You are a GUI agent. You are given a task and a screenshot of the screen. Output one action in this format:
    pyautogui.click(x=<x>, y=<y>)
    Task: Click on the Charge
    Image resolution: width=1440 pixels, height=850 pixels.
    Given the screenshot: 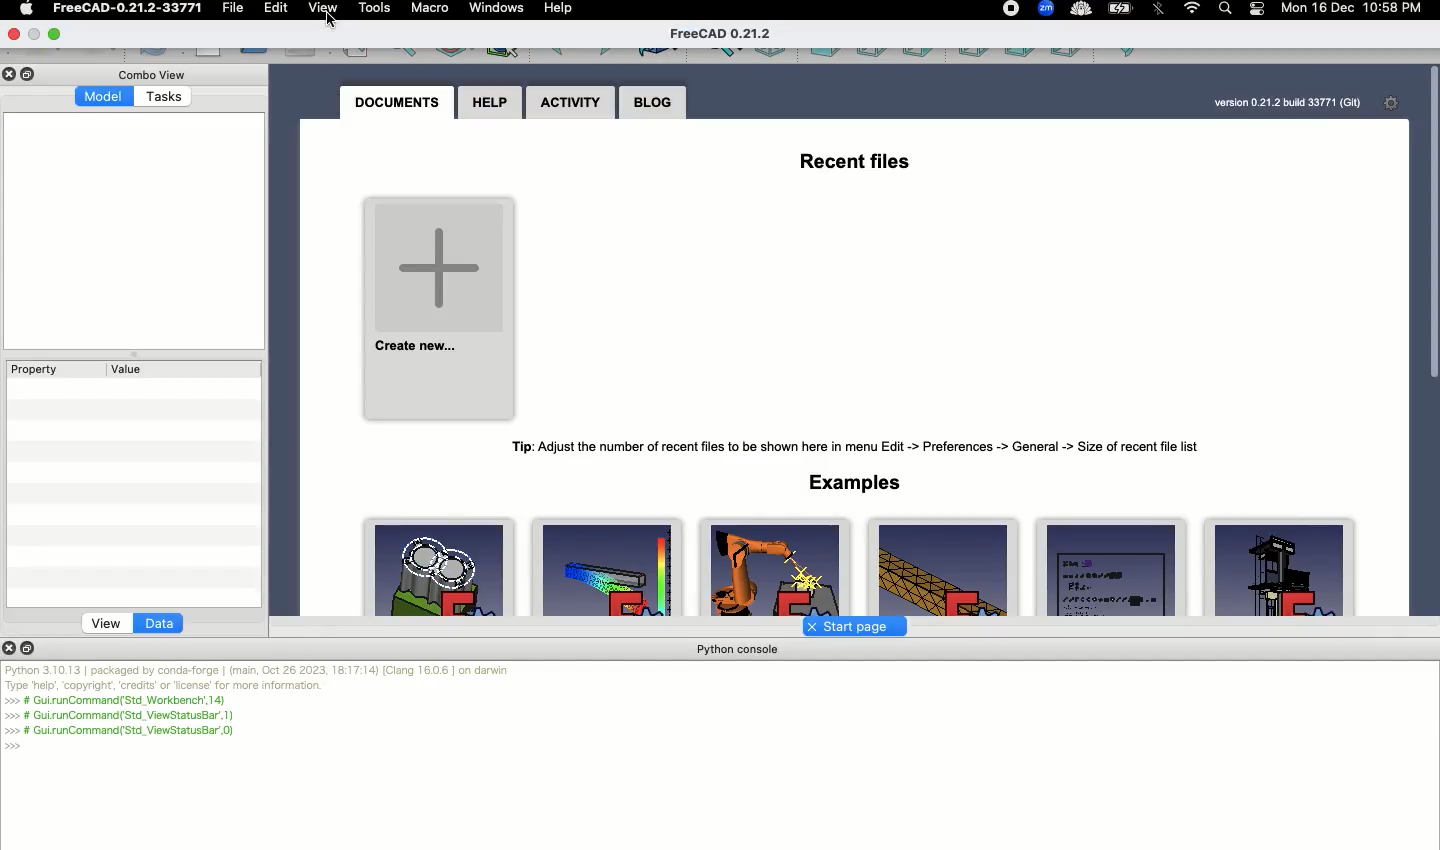 What is the action you would take?
    pyautogui.click(x=1121, y=9)
    